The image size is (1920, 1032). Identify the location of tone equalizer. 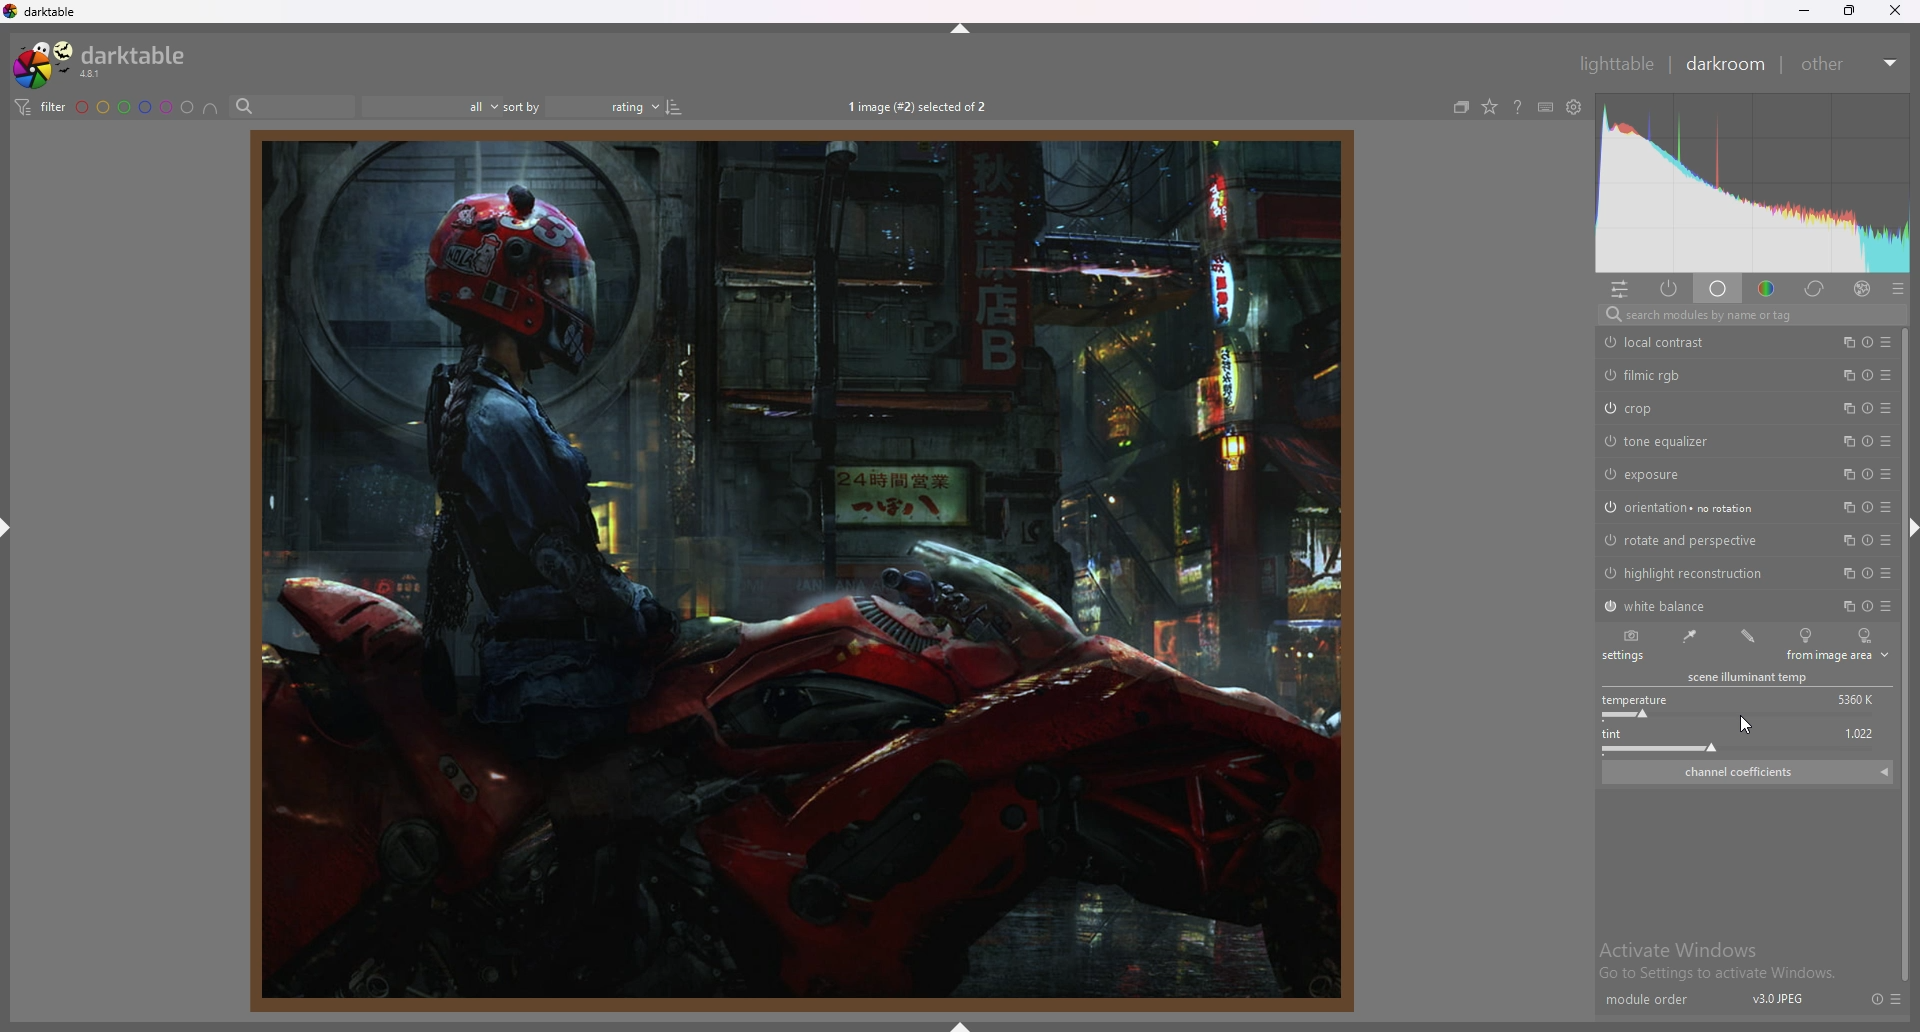
(1672, 441).